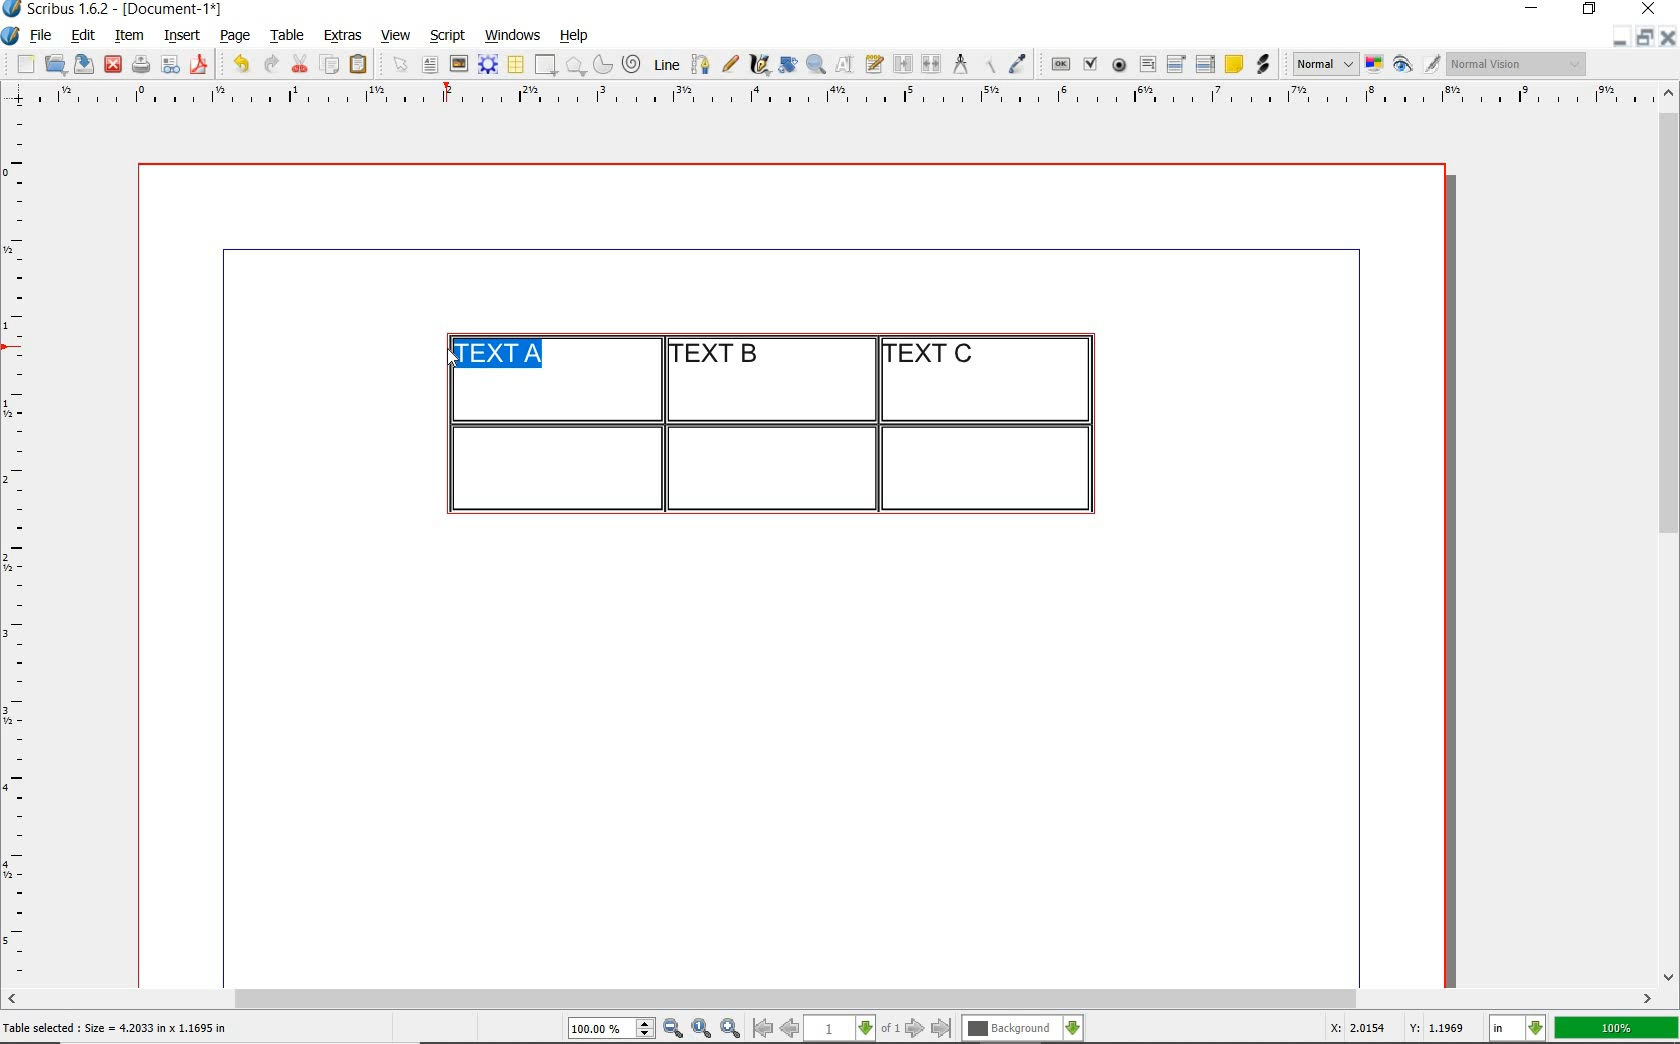  What do you see at coordinates (450, 357) in the screenshot?
I see `cursor` at bounding box center [450, 357].